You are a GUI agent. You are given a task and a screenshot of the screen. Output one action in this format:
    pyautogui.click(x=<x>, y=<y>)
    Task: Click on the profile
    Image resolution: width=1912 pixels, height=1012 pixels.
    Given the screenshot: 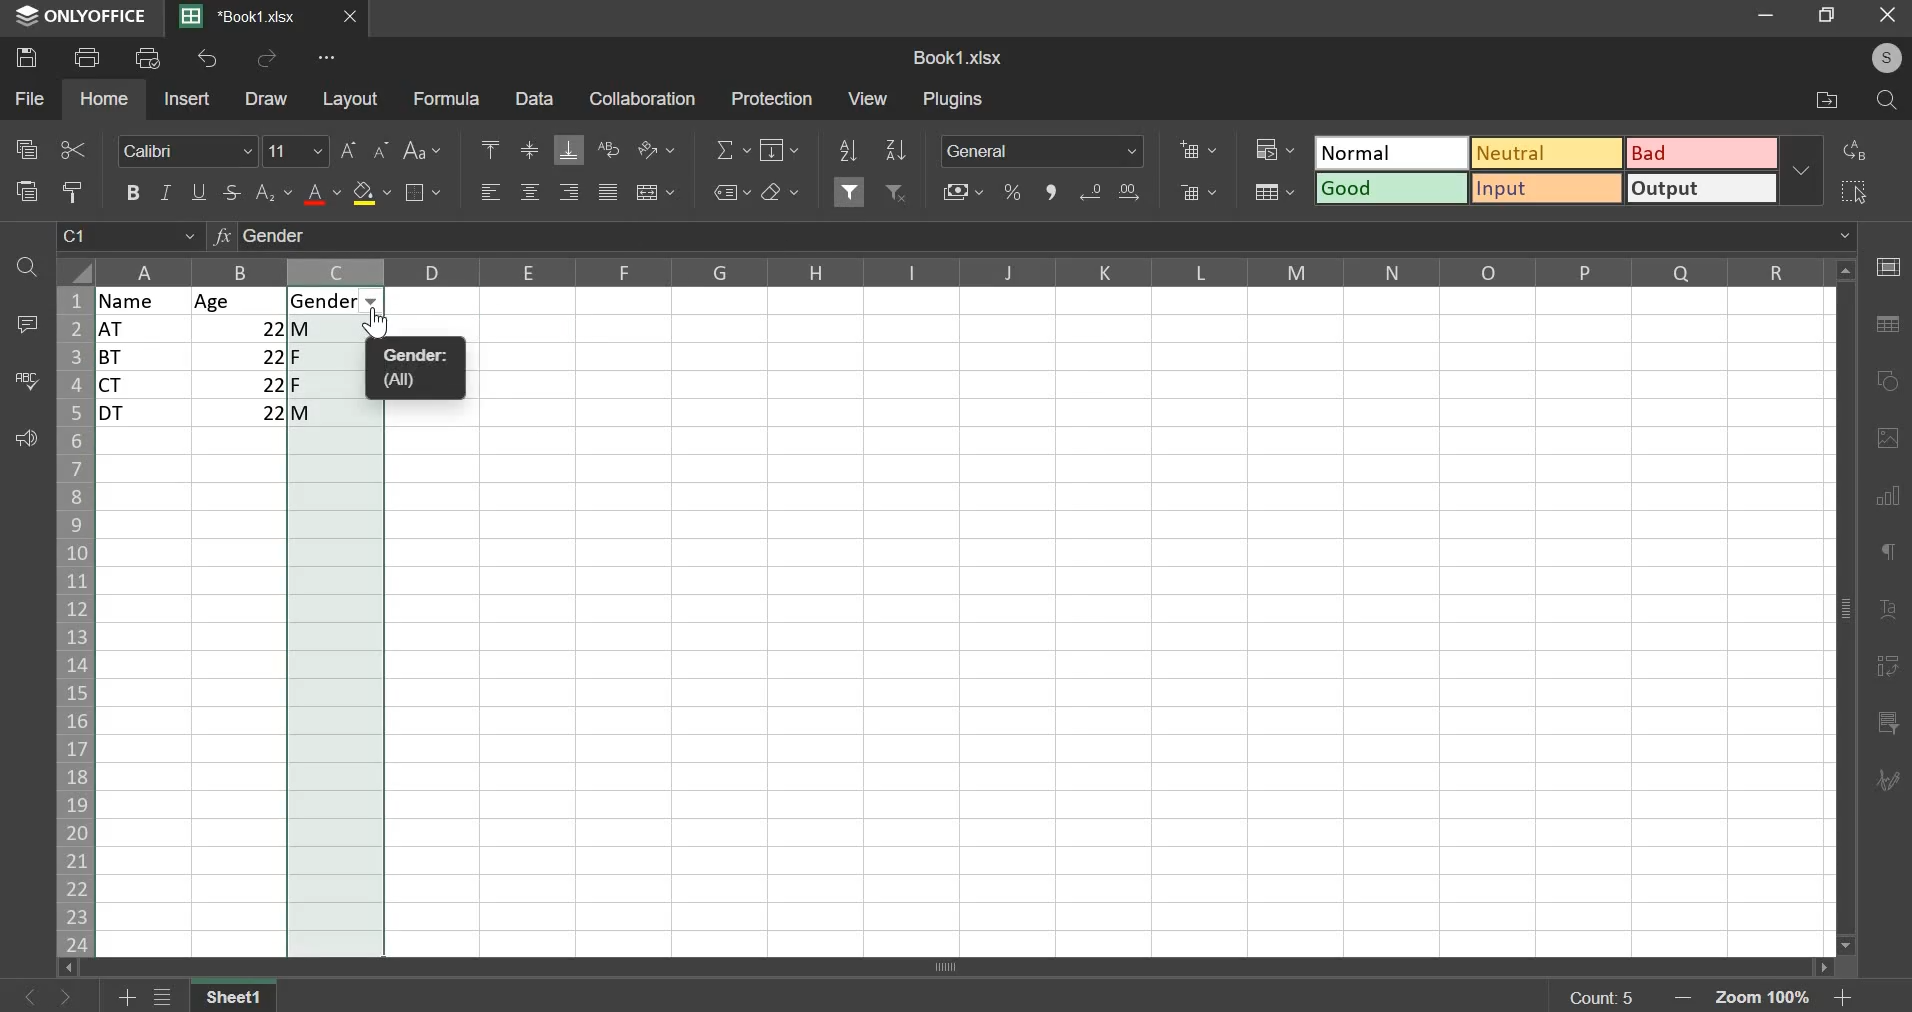 What is the action you would take?
    pyautogui.click(x=1887, y=60)
    